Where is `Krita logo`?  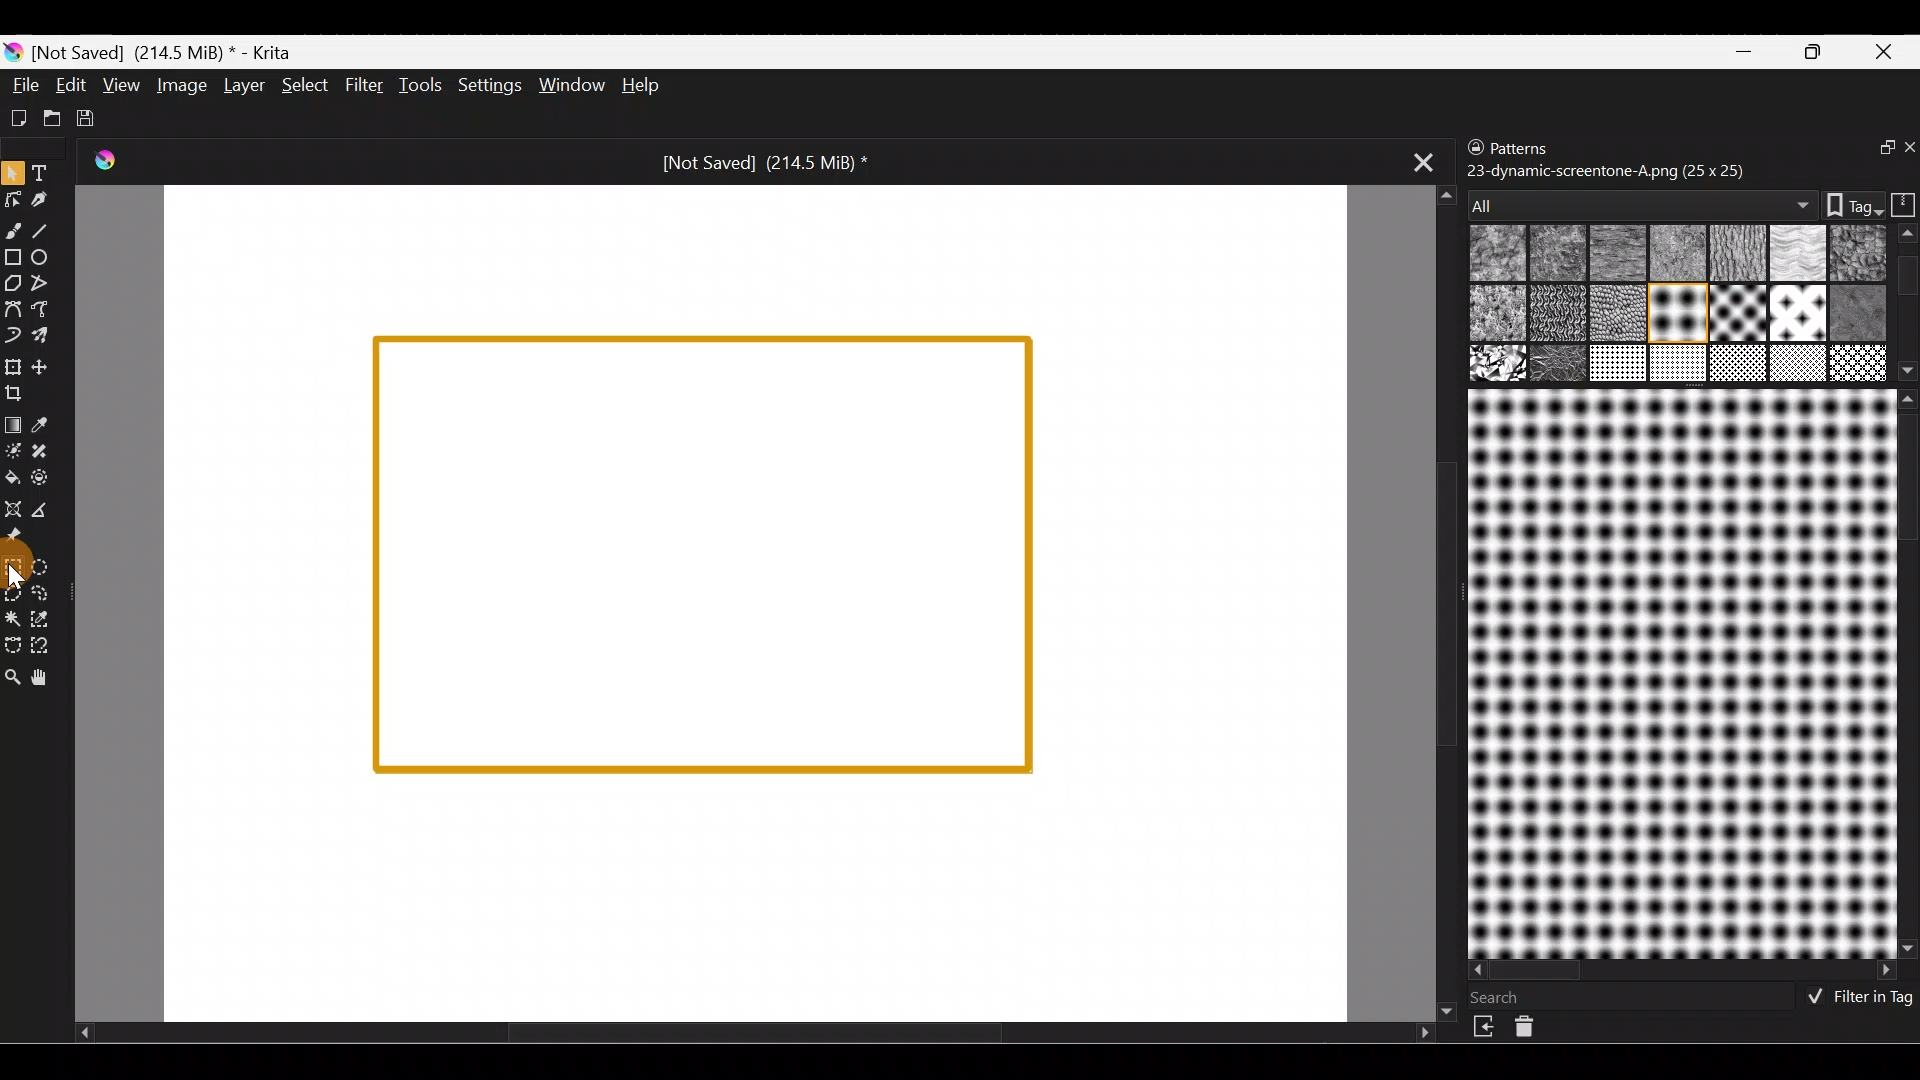 Krita logo is located at coordinates (12, 53).